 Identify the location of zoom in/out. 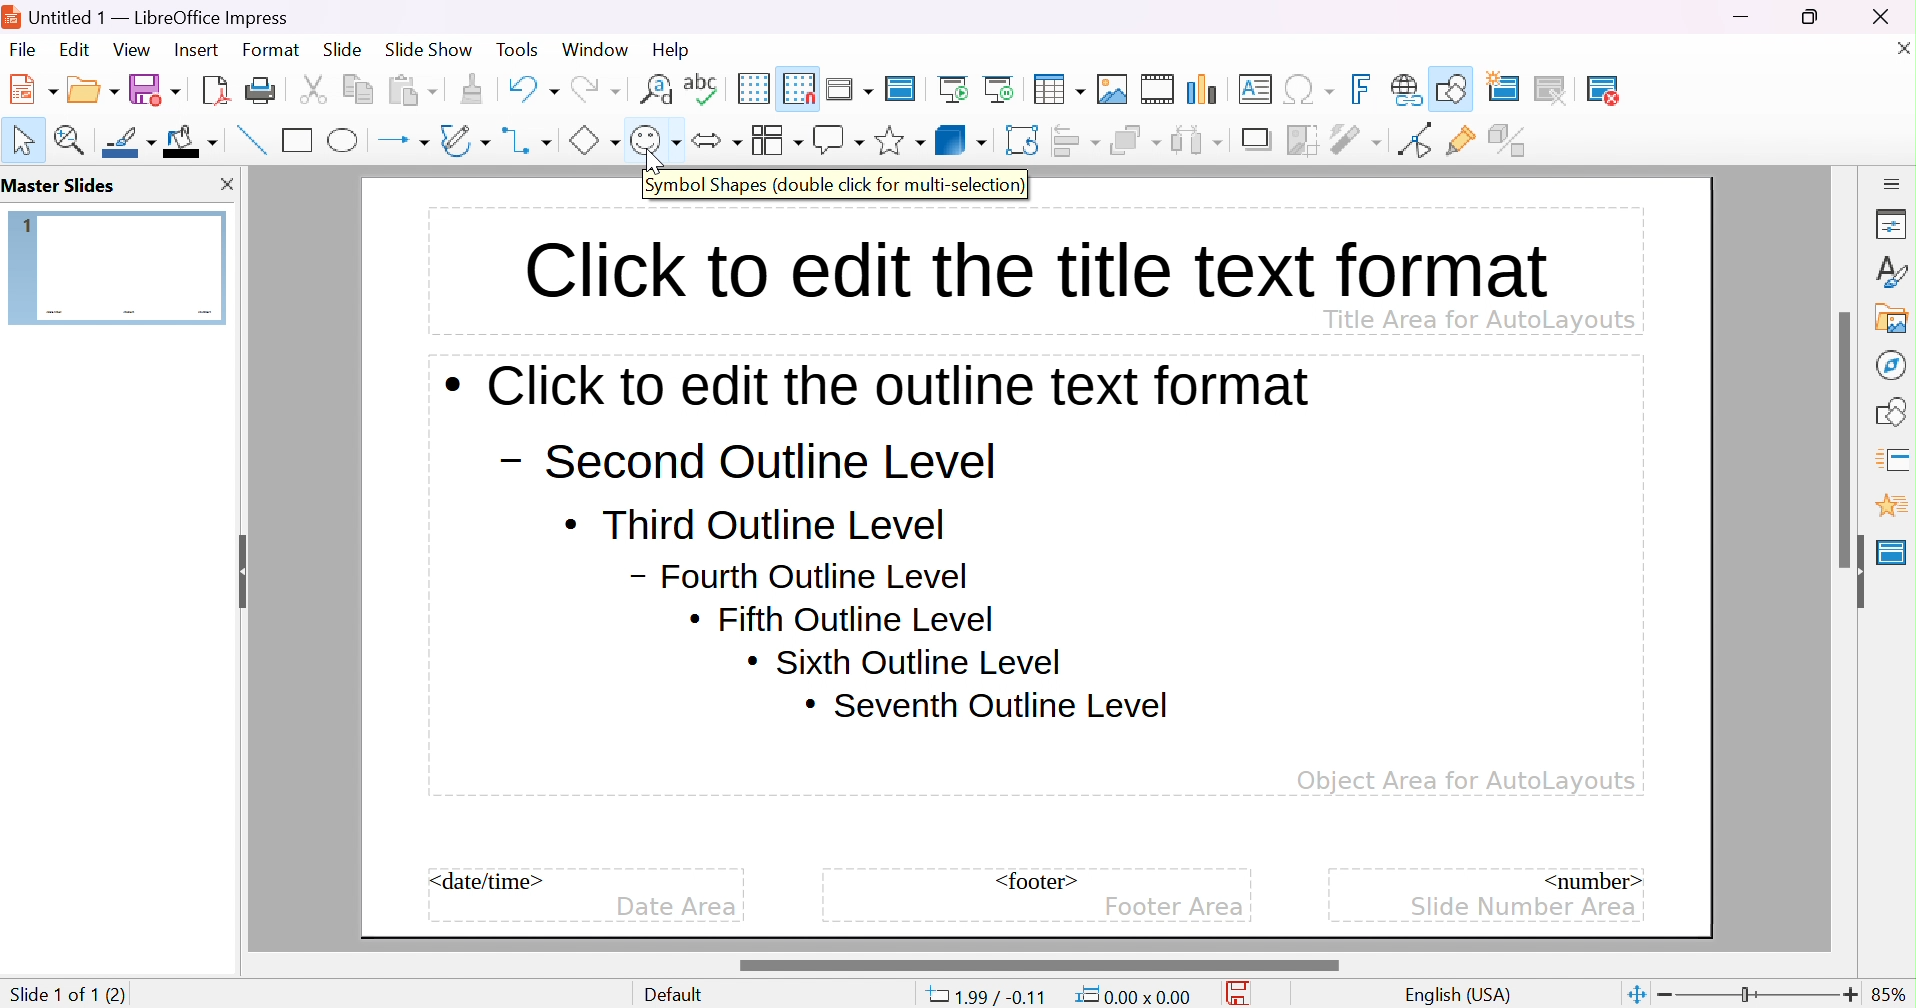
(1758, 995).